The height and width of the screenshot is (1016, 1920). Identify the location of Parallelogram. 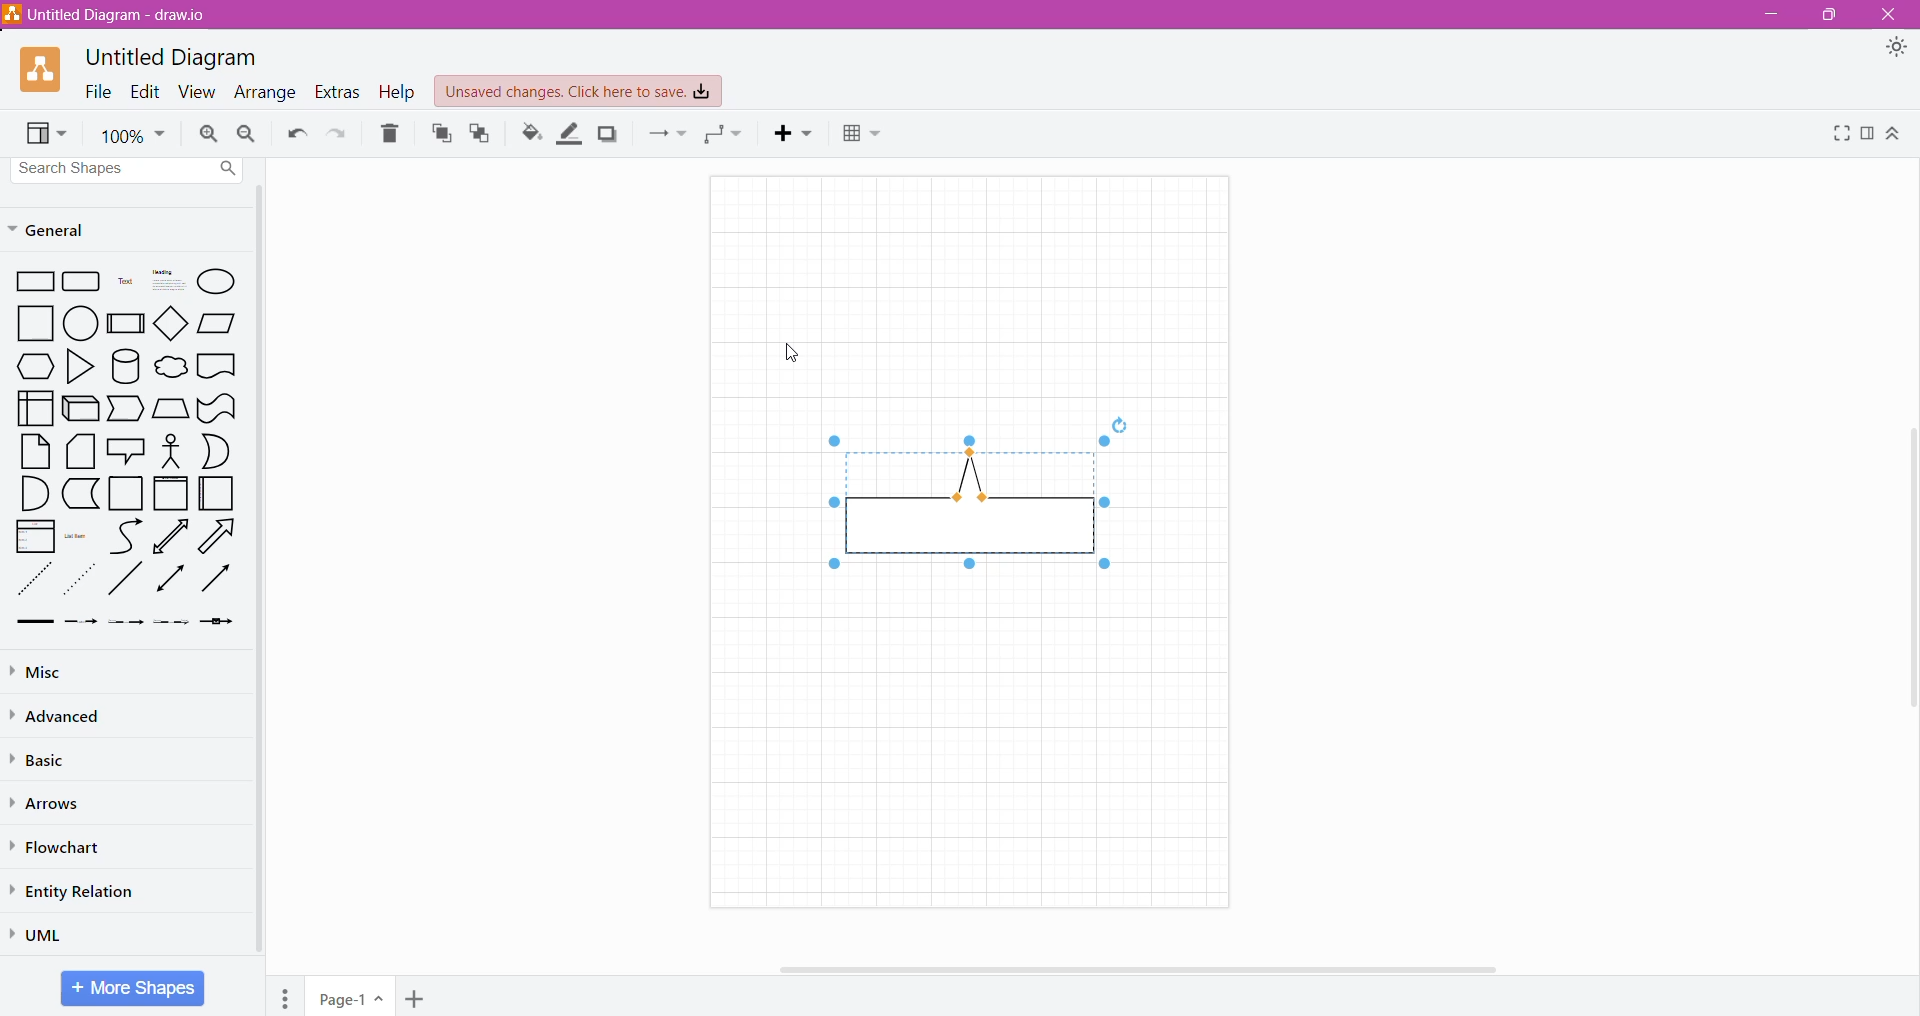
(217, 323).